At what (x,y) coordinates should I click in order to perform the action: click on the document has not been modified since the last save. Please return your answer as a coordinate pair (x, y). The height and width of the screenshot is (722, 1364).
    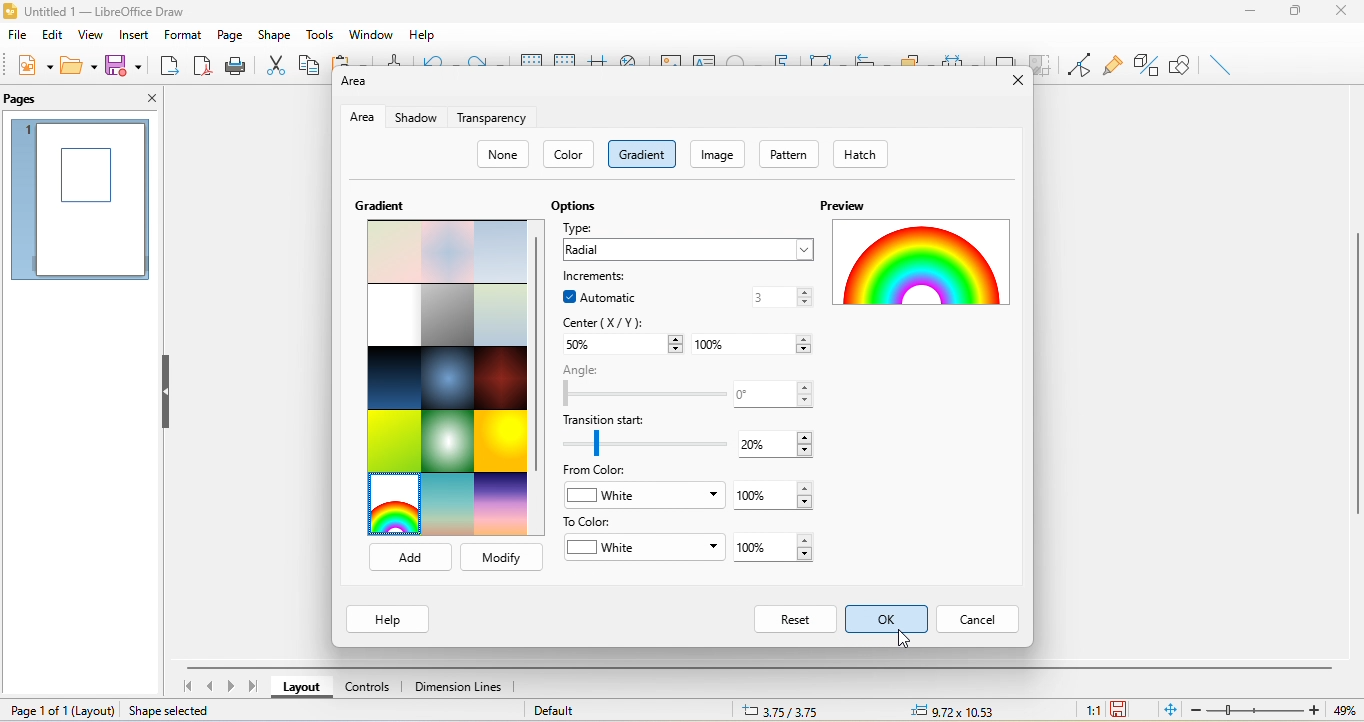
    Looking at the image, I should click on (1126, 710).